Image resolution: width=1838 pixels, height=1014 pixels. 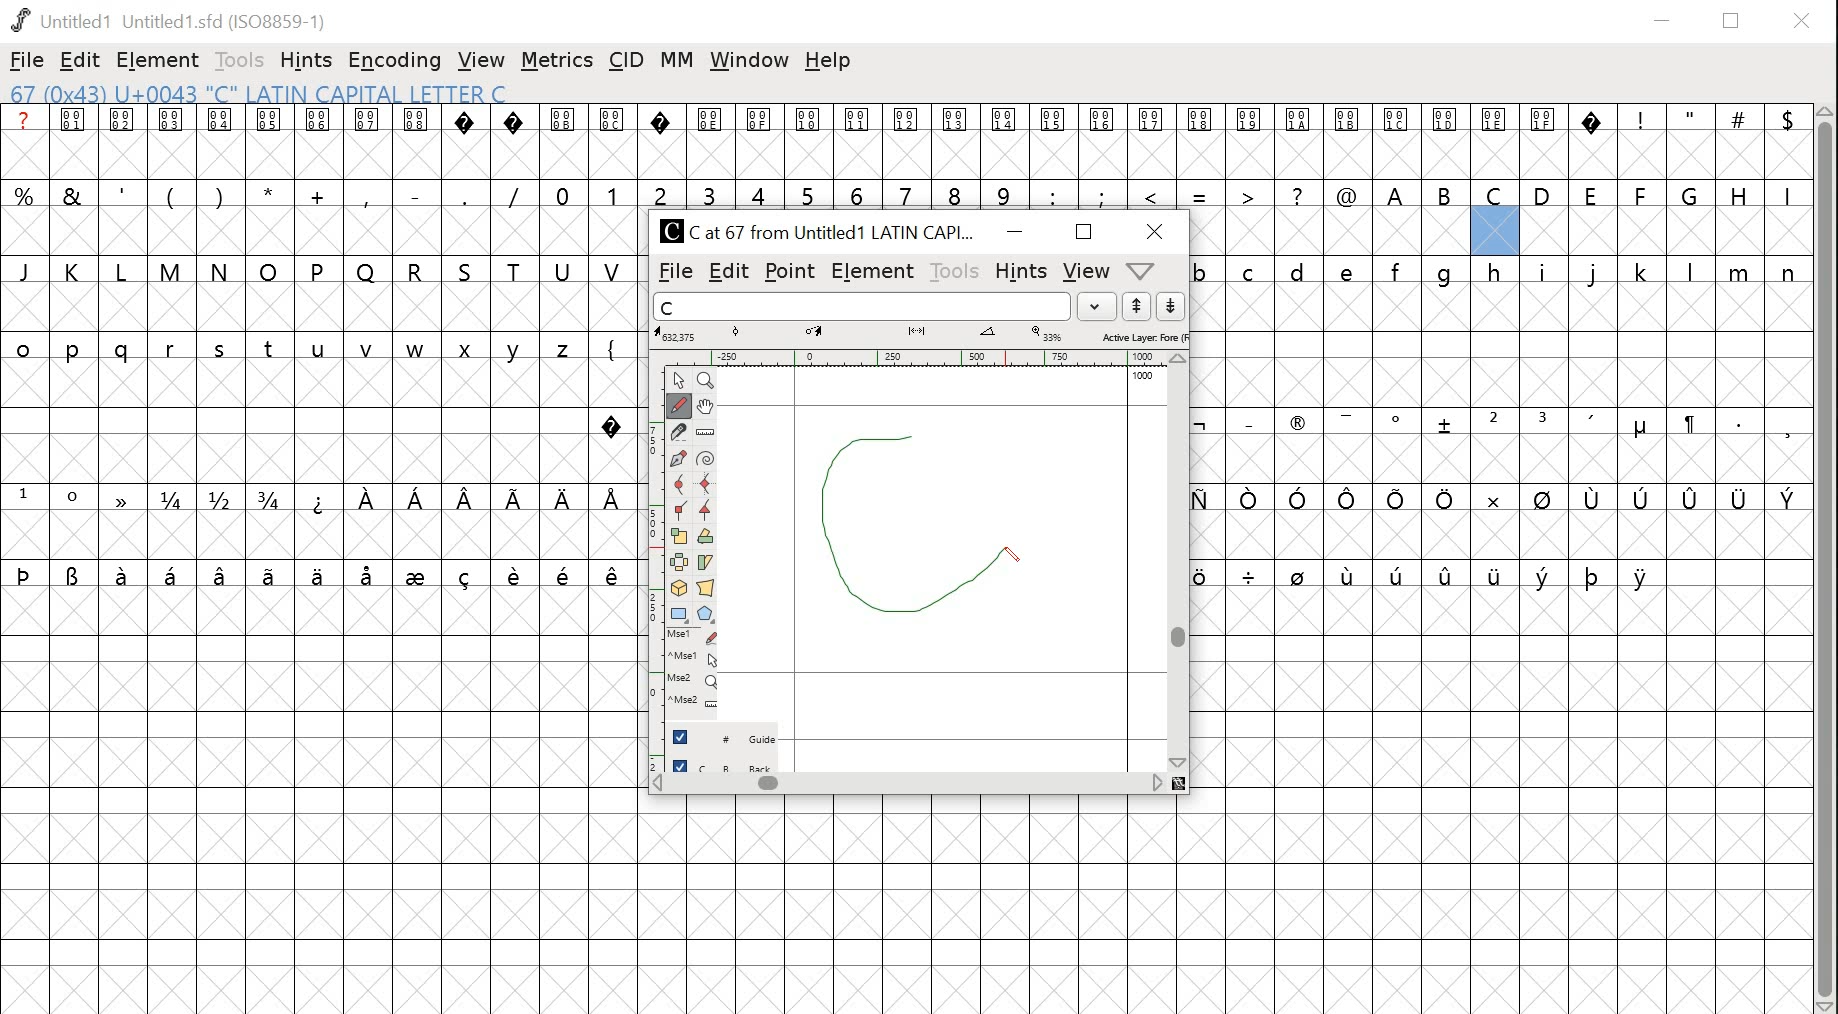 I want to click on tools, so click(x=956, y=268).